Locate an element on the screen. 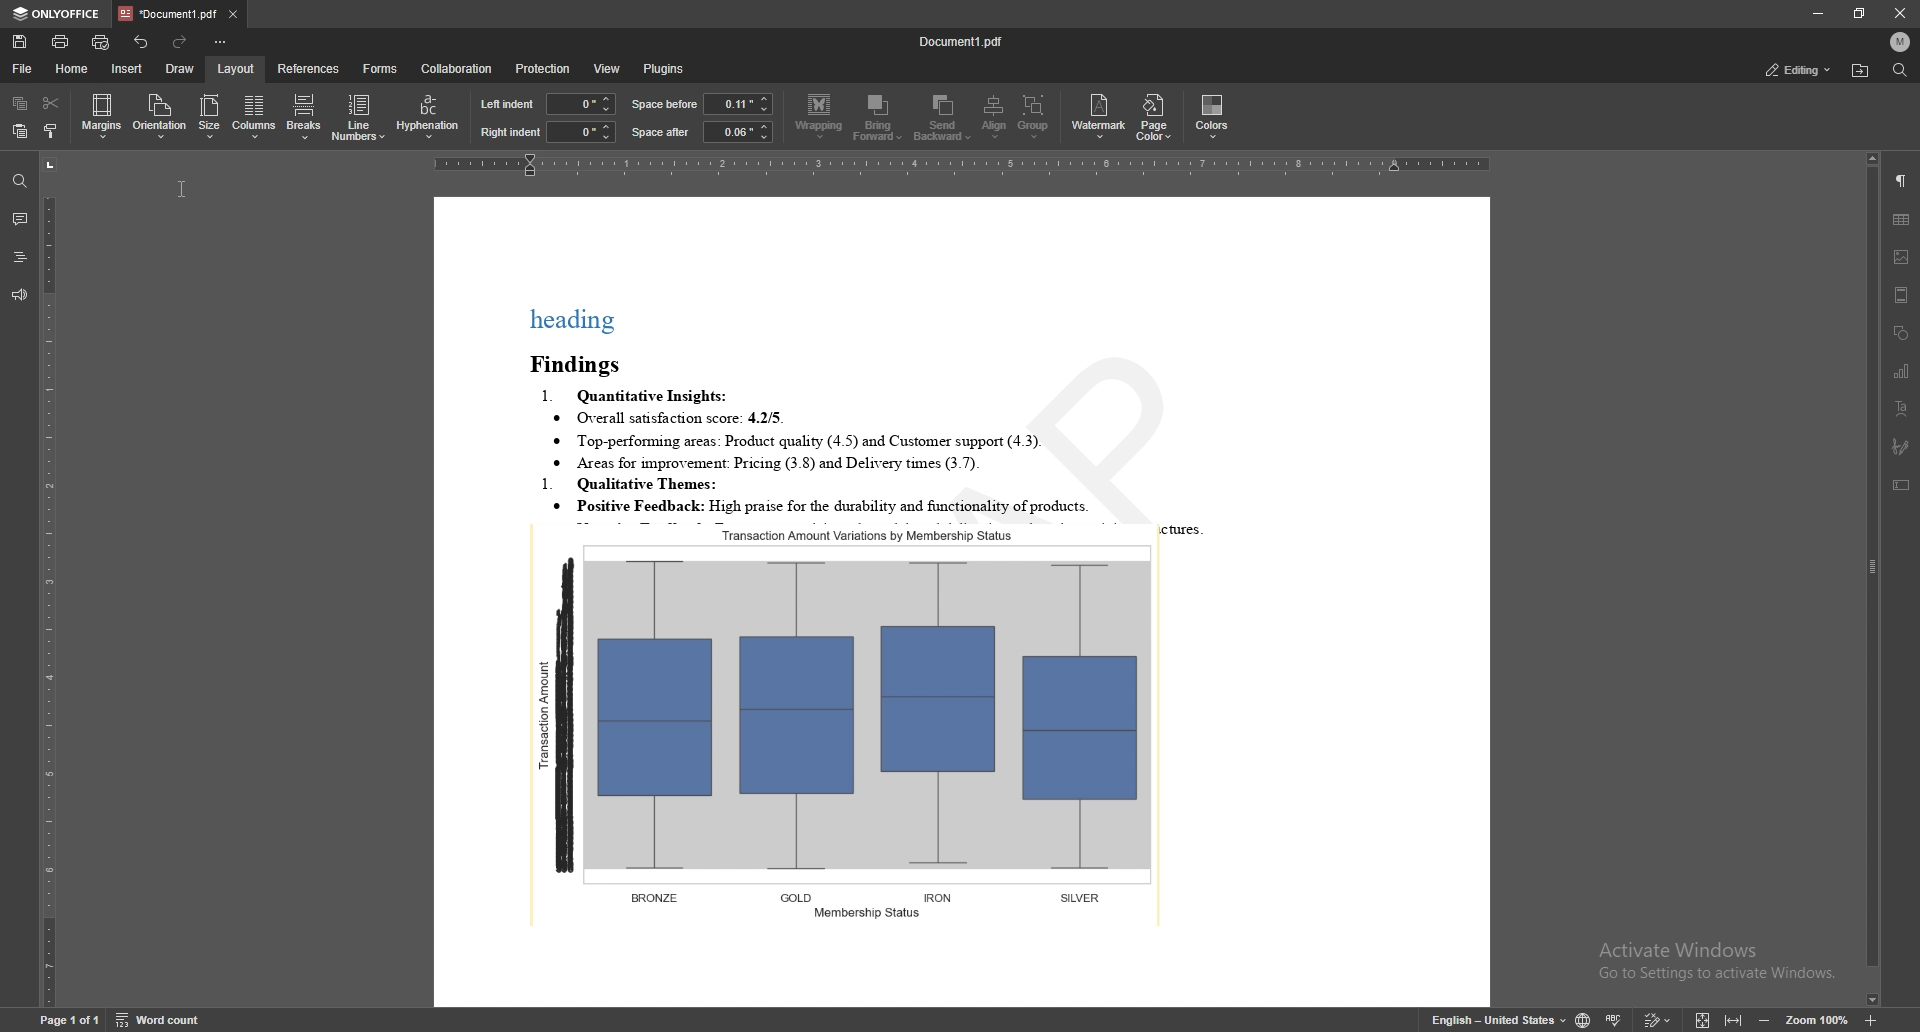  paste is located at coordinates (17, 131).